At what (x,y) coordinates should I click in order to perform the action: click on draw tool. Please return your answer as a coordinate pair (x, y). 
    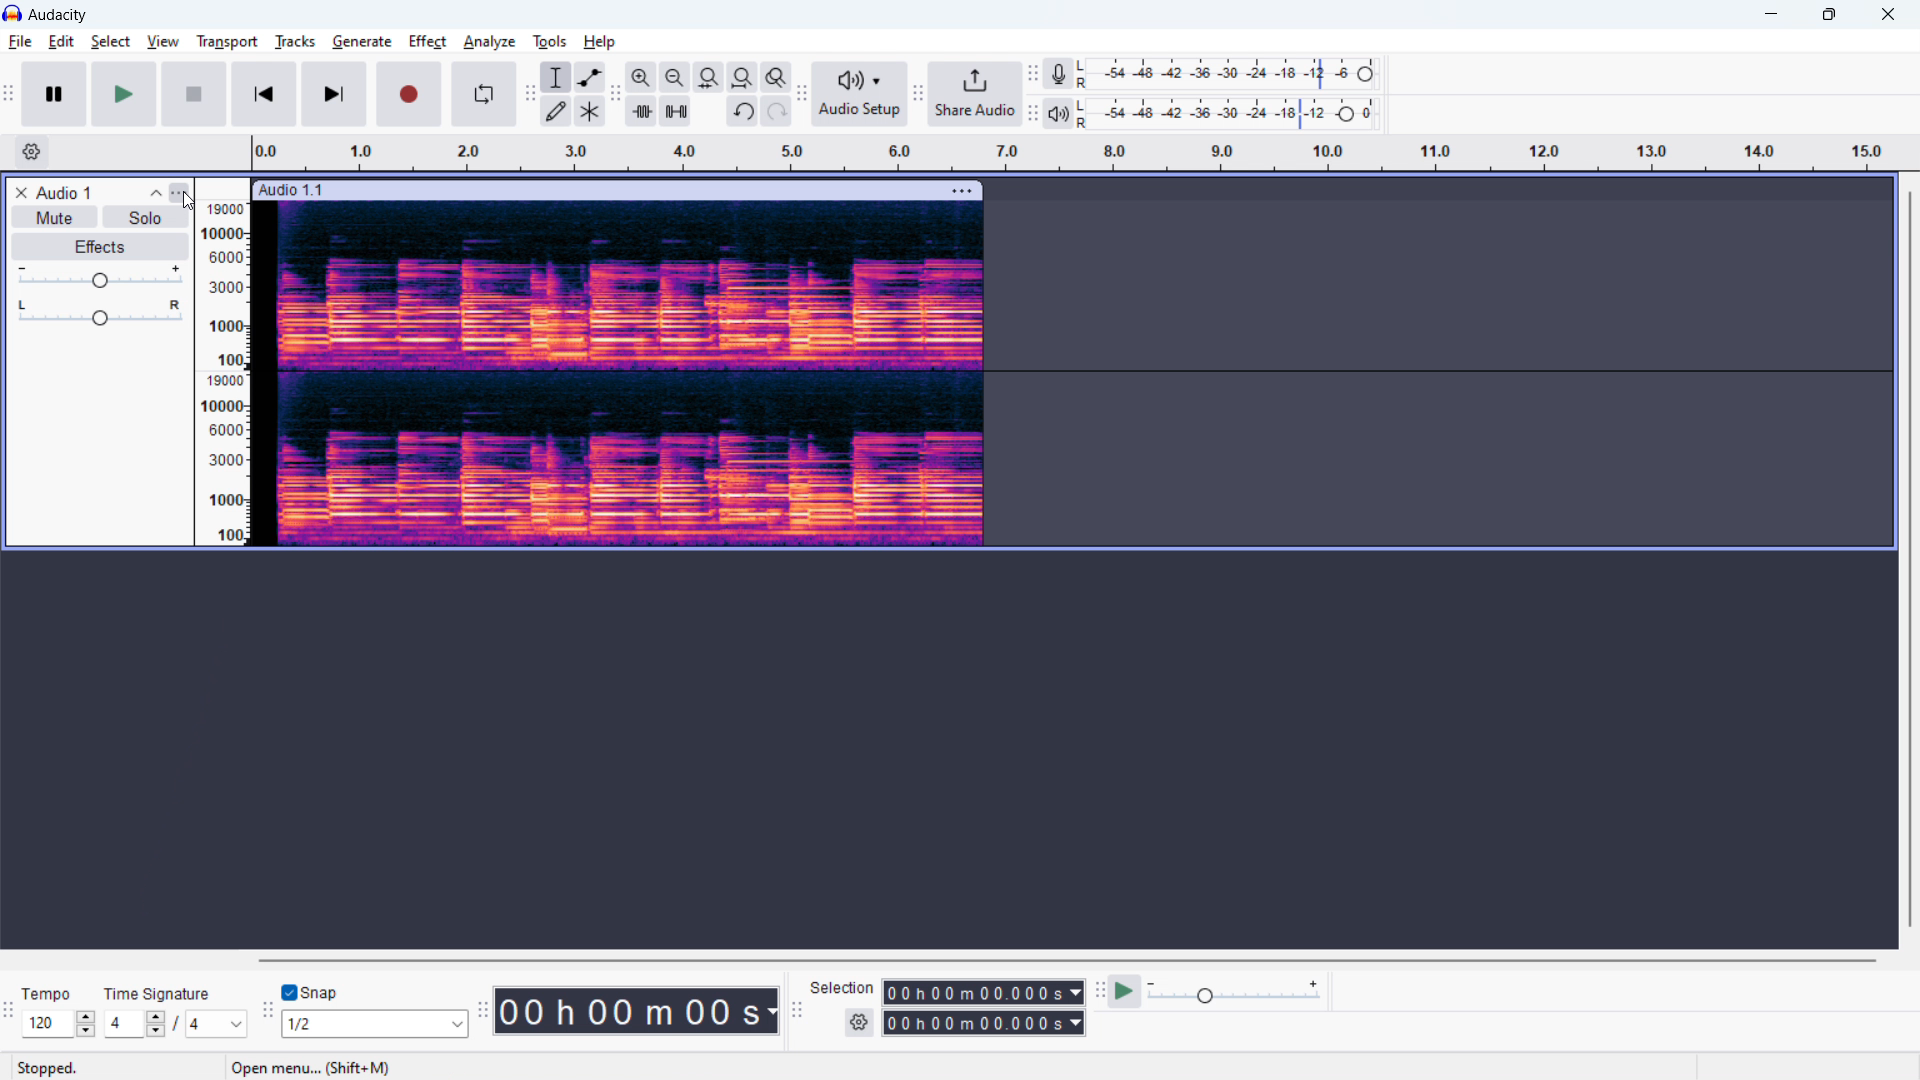
    Looking at the image, I should click on (558, 110).